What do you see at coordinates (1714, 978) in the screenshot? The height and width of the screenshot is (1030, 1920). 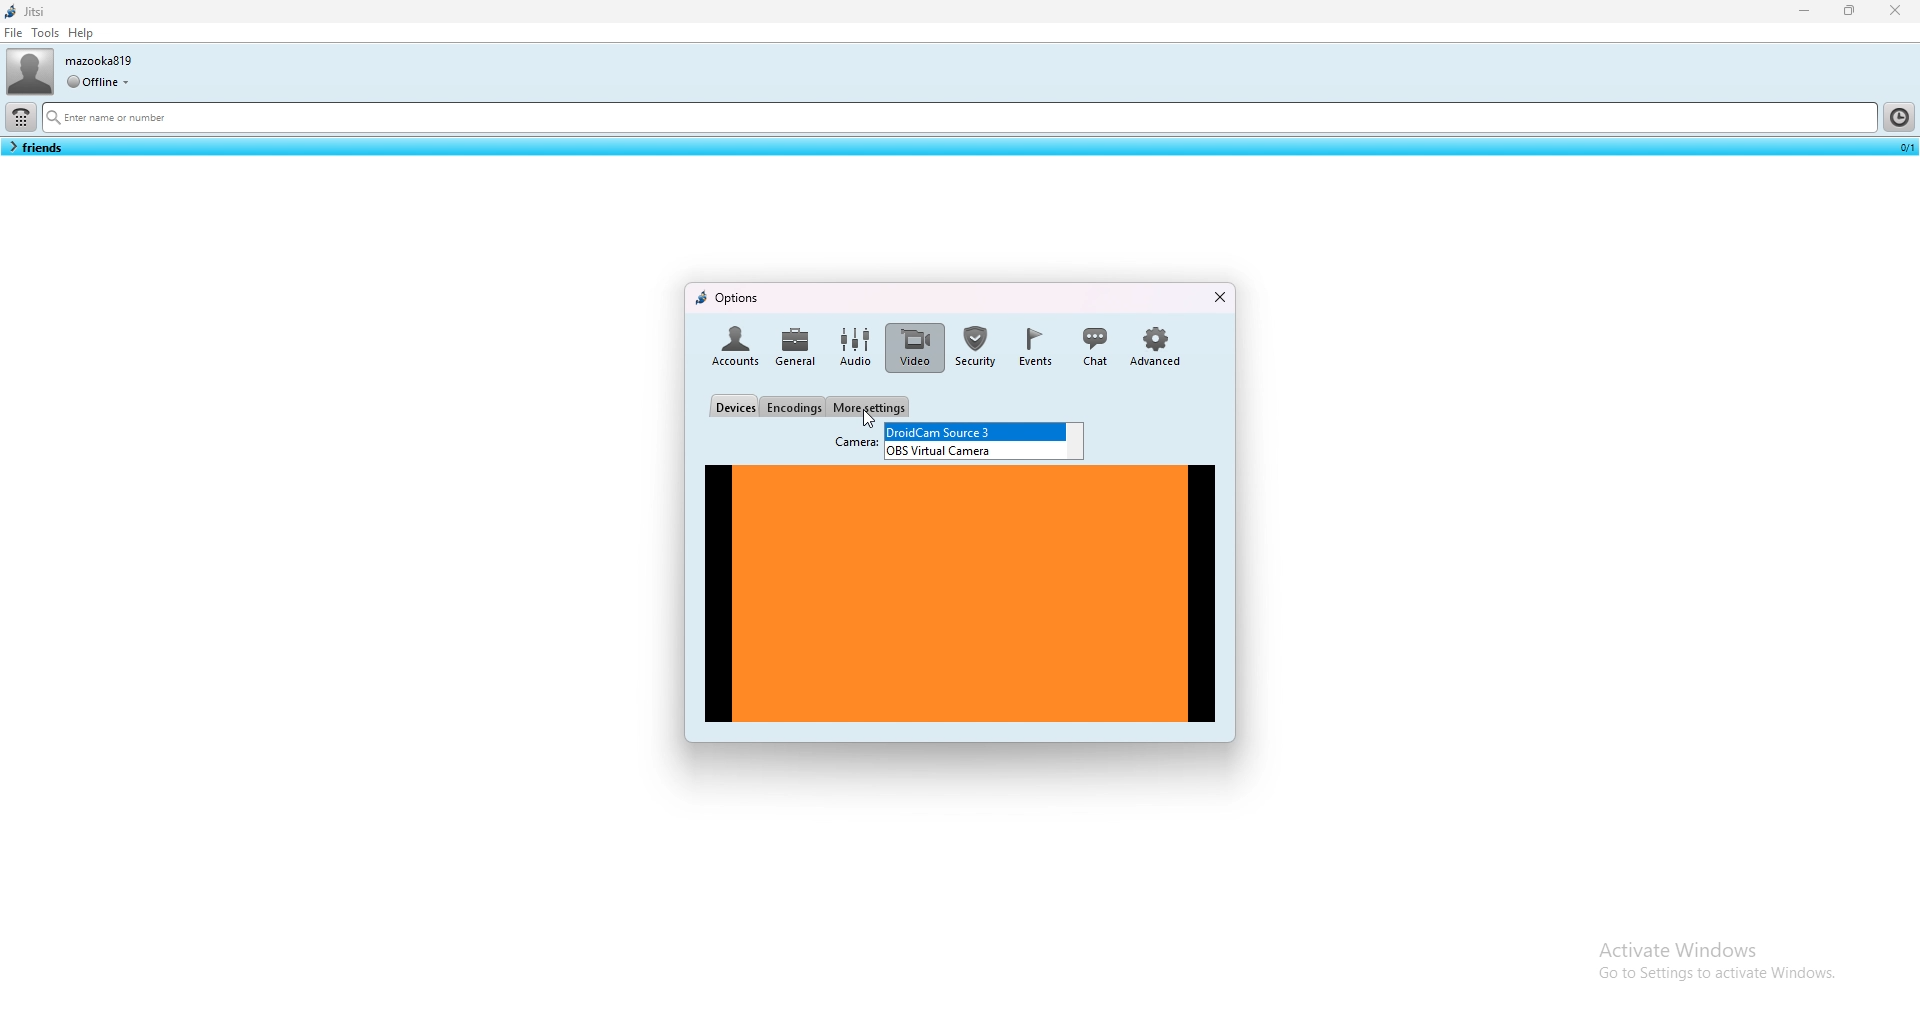 I see `Go to settings to activate Windows.` at bounding box center [1714, 978].